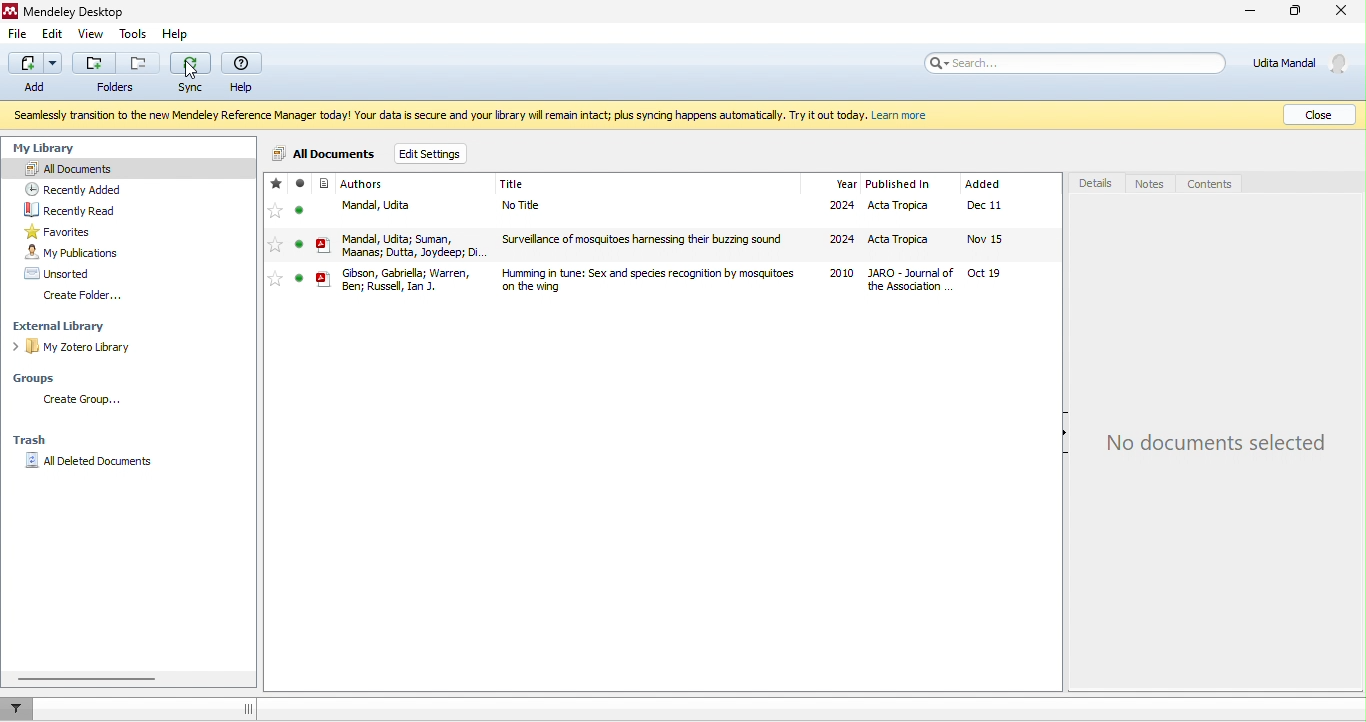 Image resolution: width=1366 pixels, height=722 pixels. Describe the element at coordinates (371, 184) in the screenshot. I see `journal author name` at that location.